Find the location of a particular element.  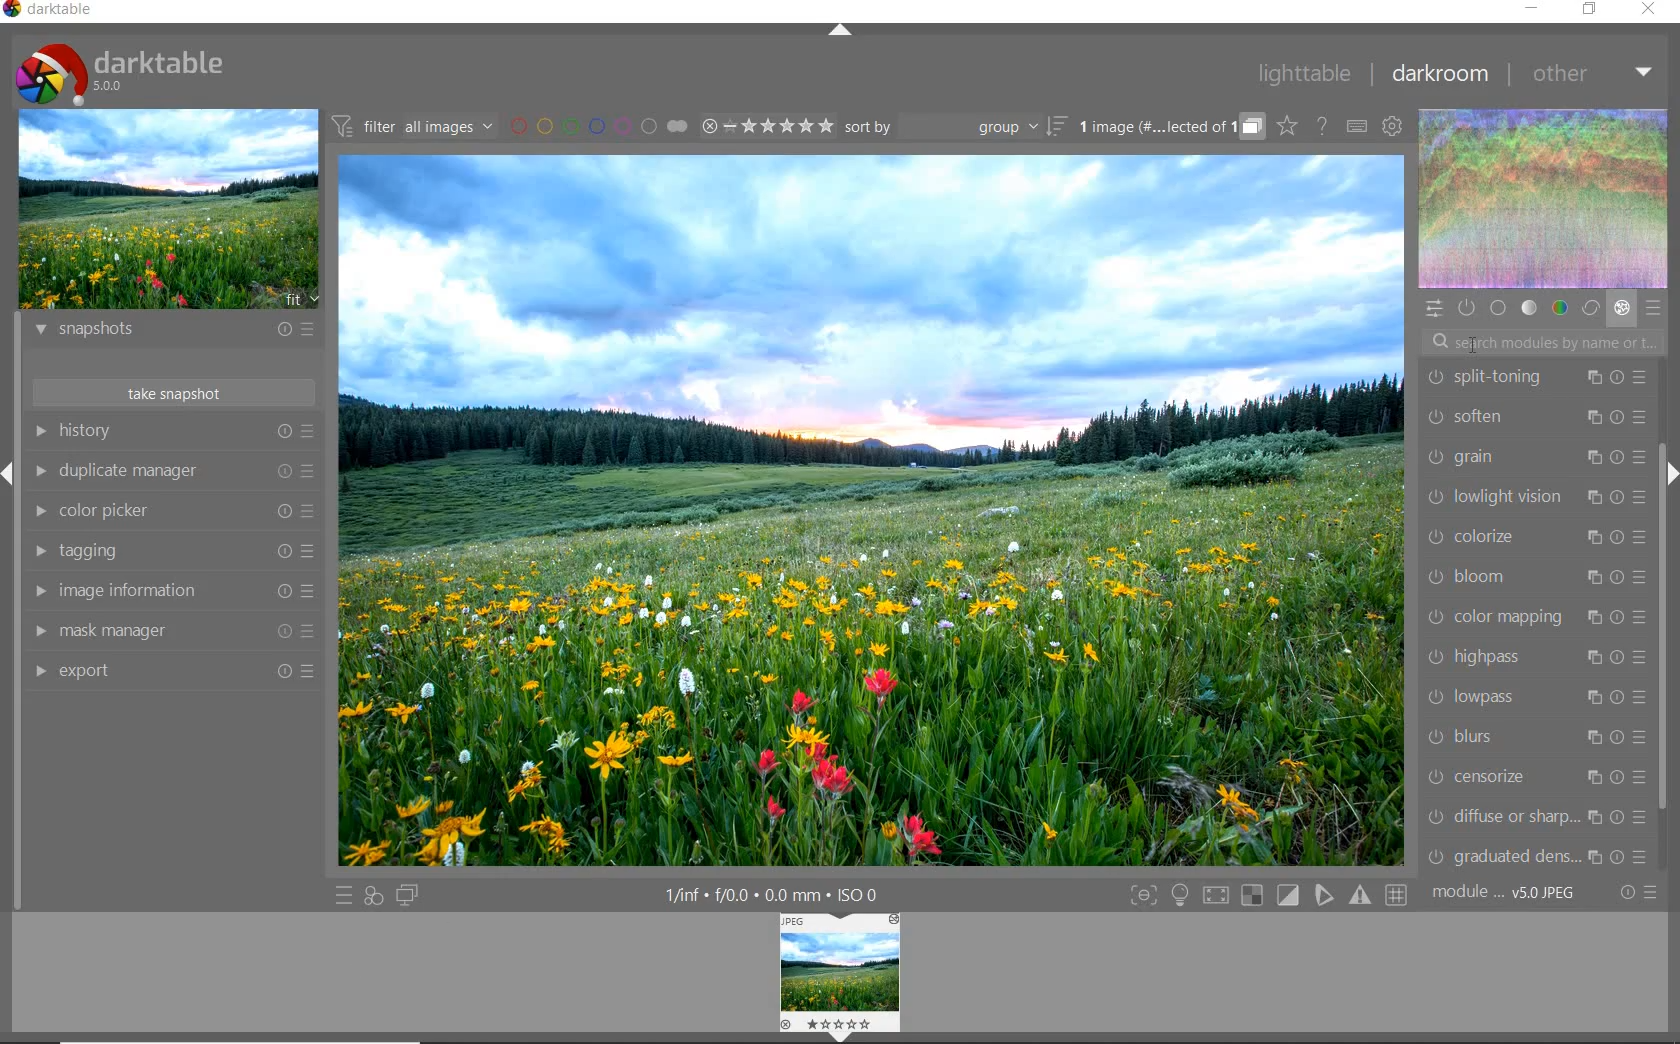

CURSOR is located at coordinates (1472, 342).